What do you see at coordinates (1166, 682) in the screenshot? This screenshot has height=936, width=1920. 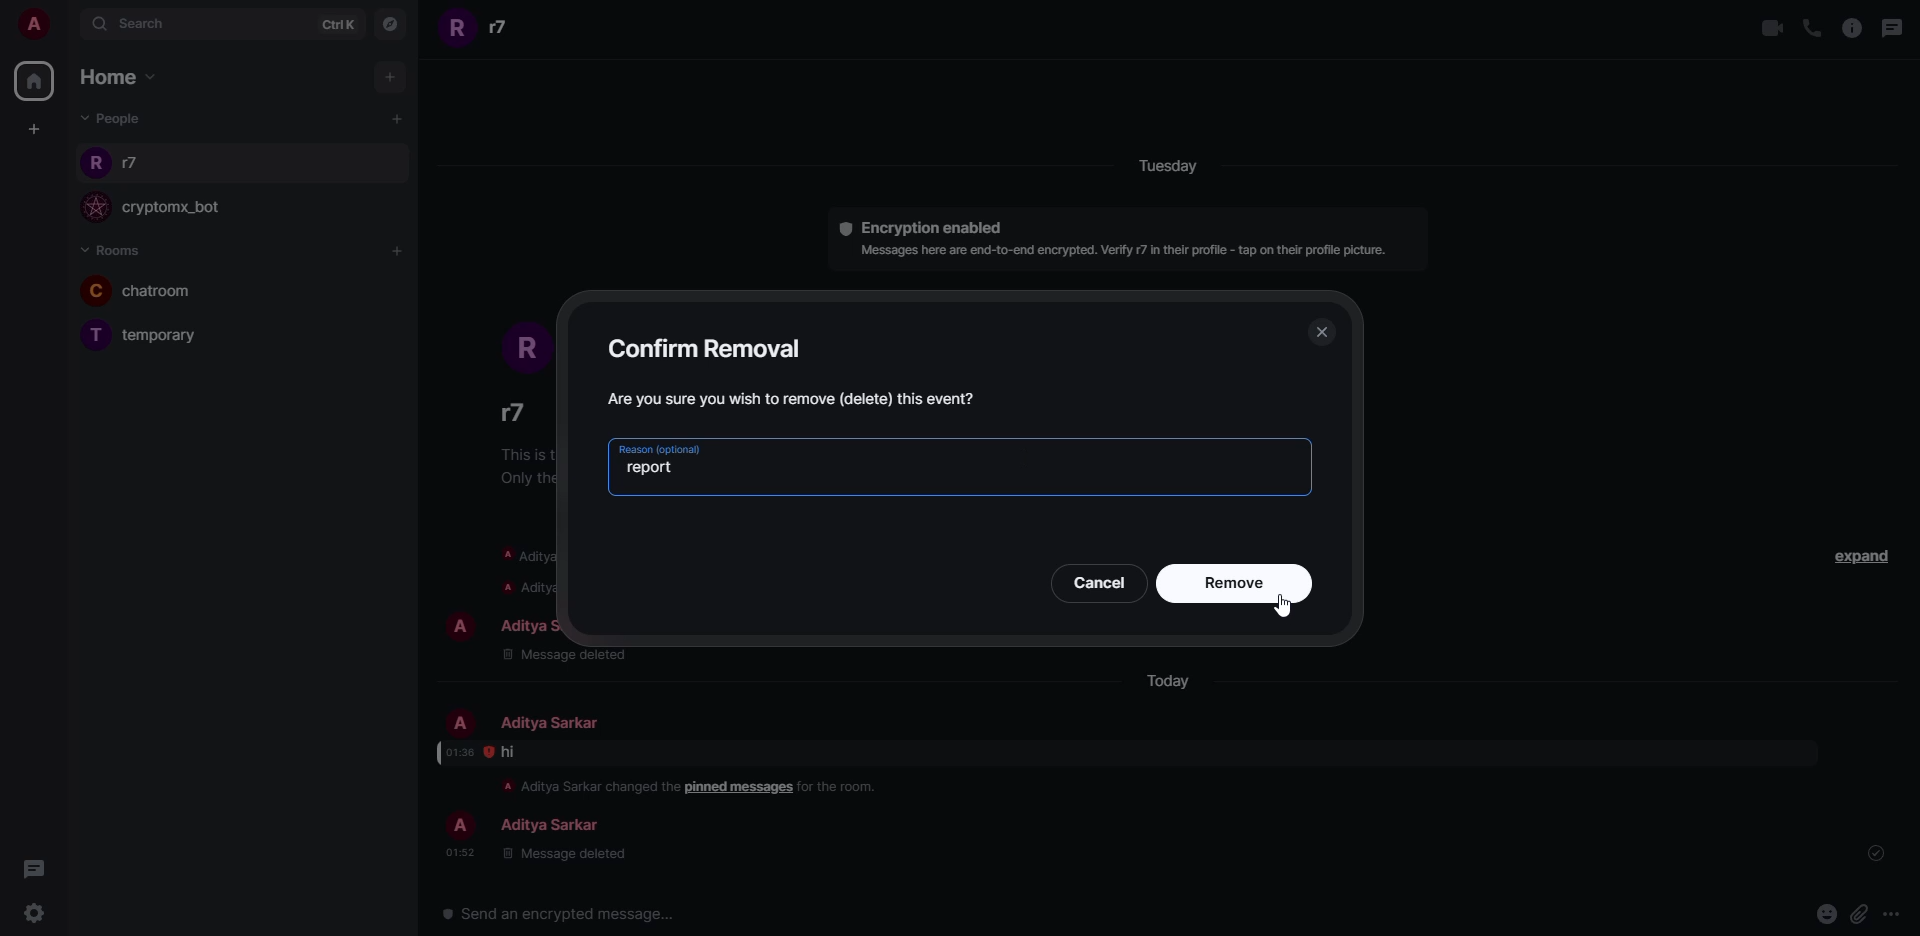 I see `day` at bounding box center [1166, 682].